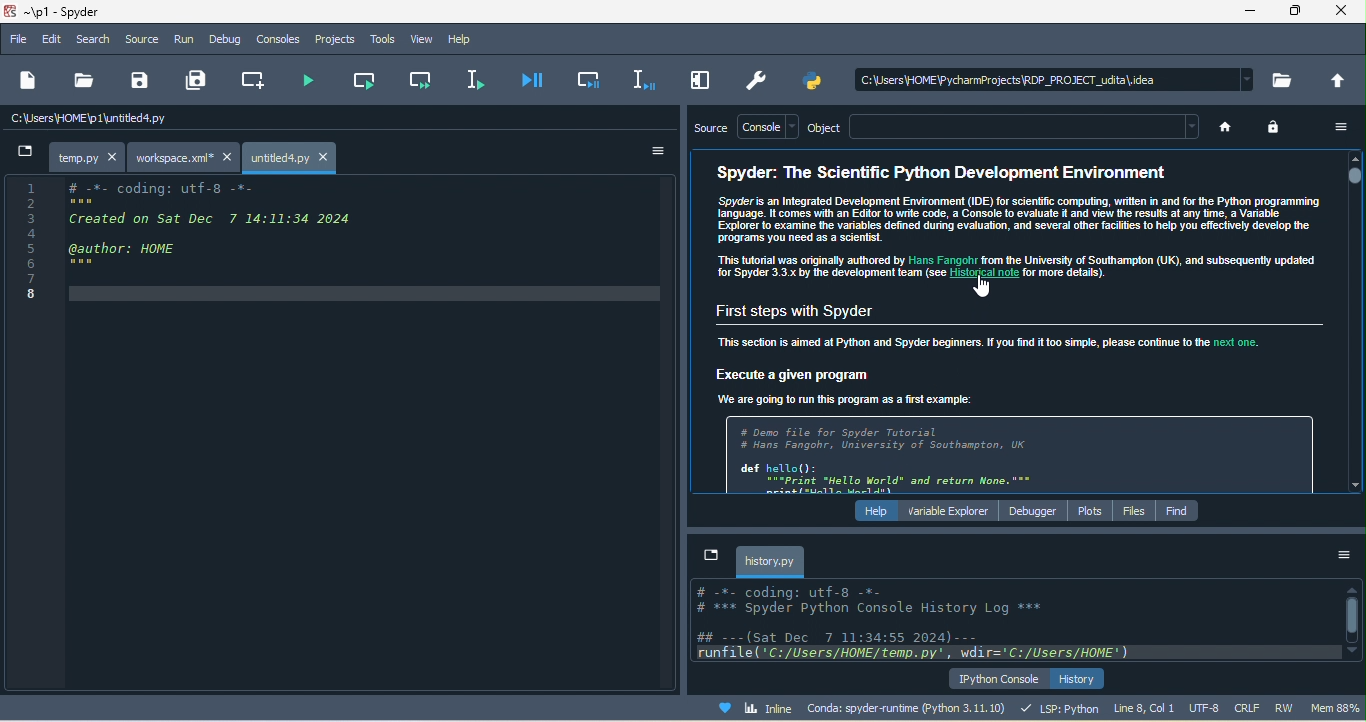 This screenshot has height=722, width=1366. I want to click on vertical scroll bar, so click(1351, 321).